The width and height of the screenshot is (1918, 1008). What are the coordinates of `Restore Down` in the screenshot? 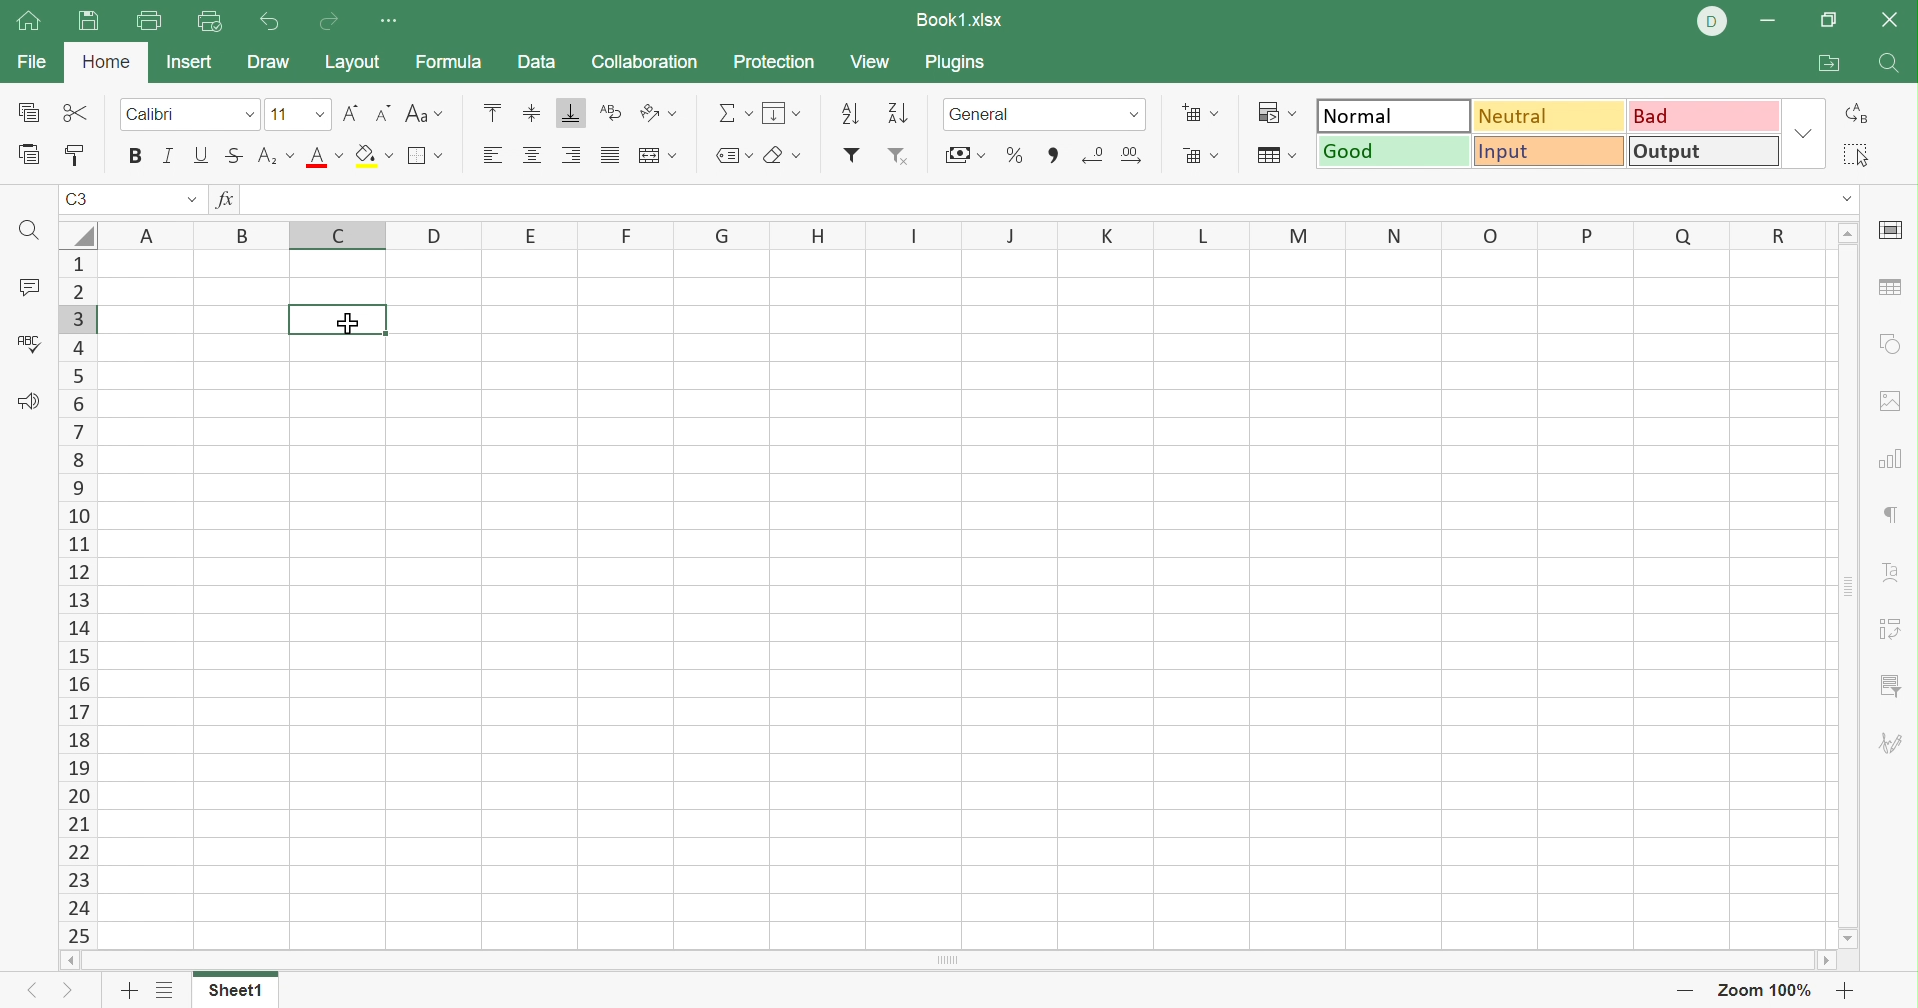 It's located at (1826, 22).